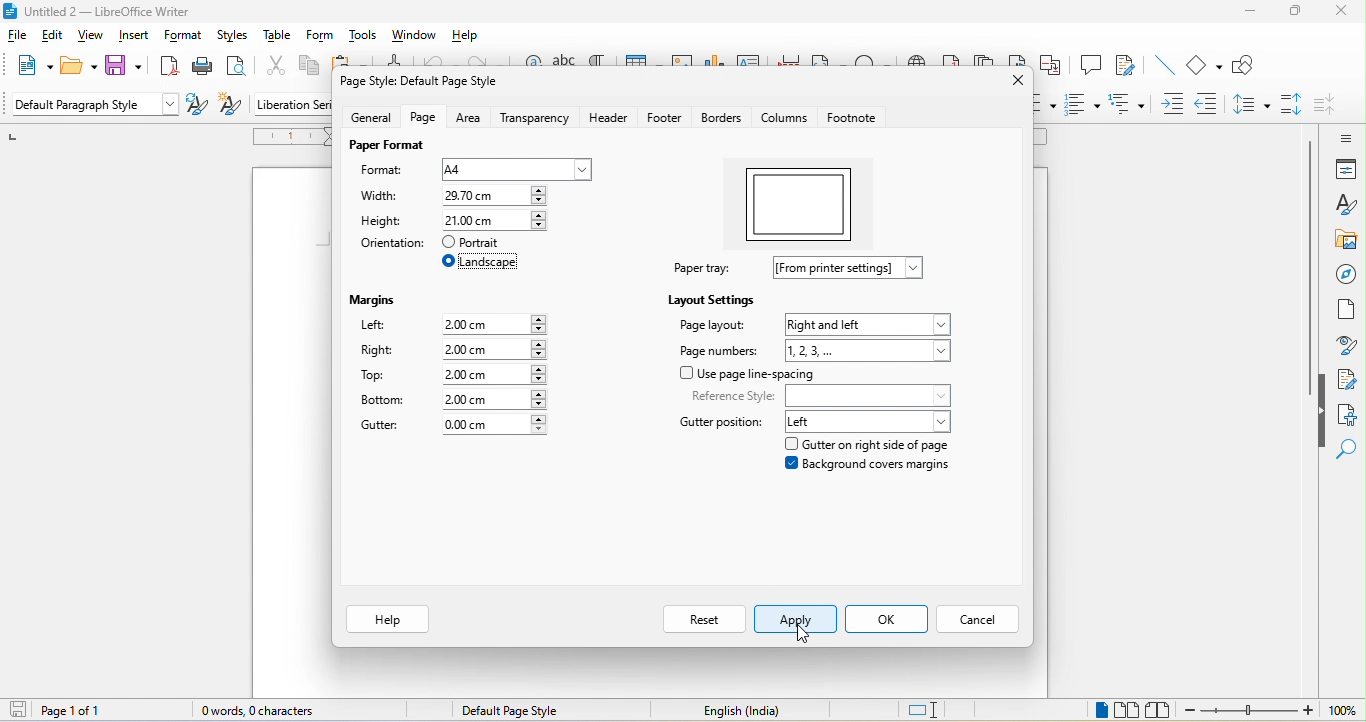  What do you see at coordinates (875, 465) in the screenshot?
I see `background covers margins` at bounding box center [875, 465].